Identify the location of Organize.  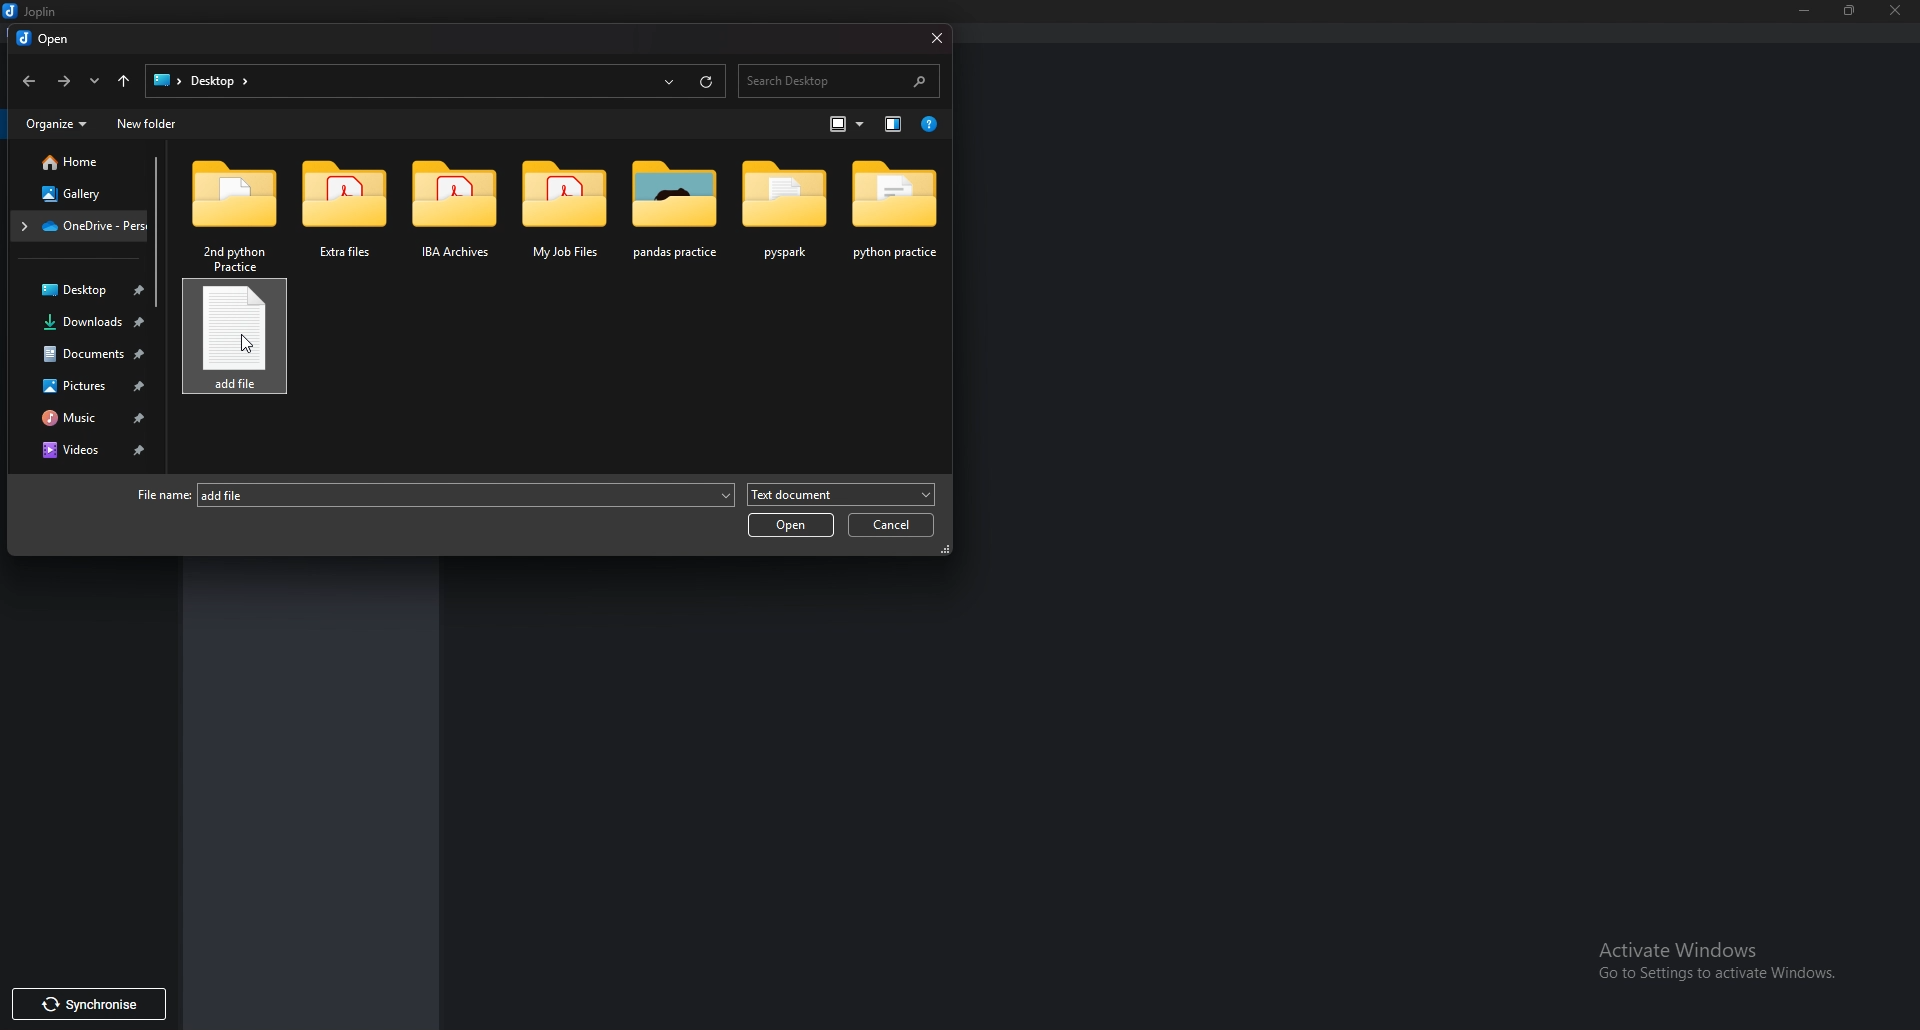
(57, 125).